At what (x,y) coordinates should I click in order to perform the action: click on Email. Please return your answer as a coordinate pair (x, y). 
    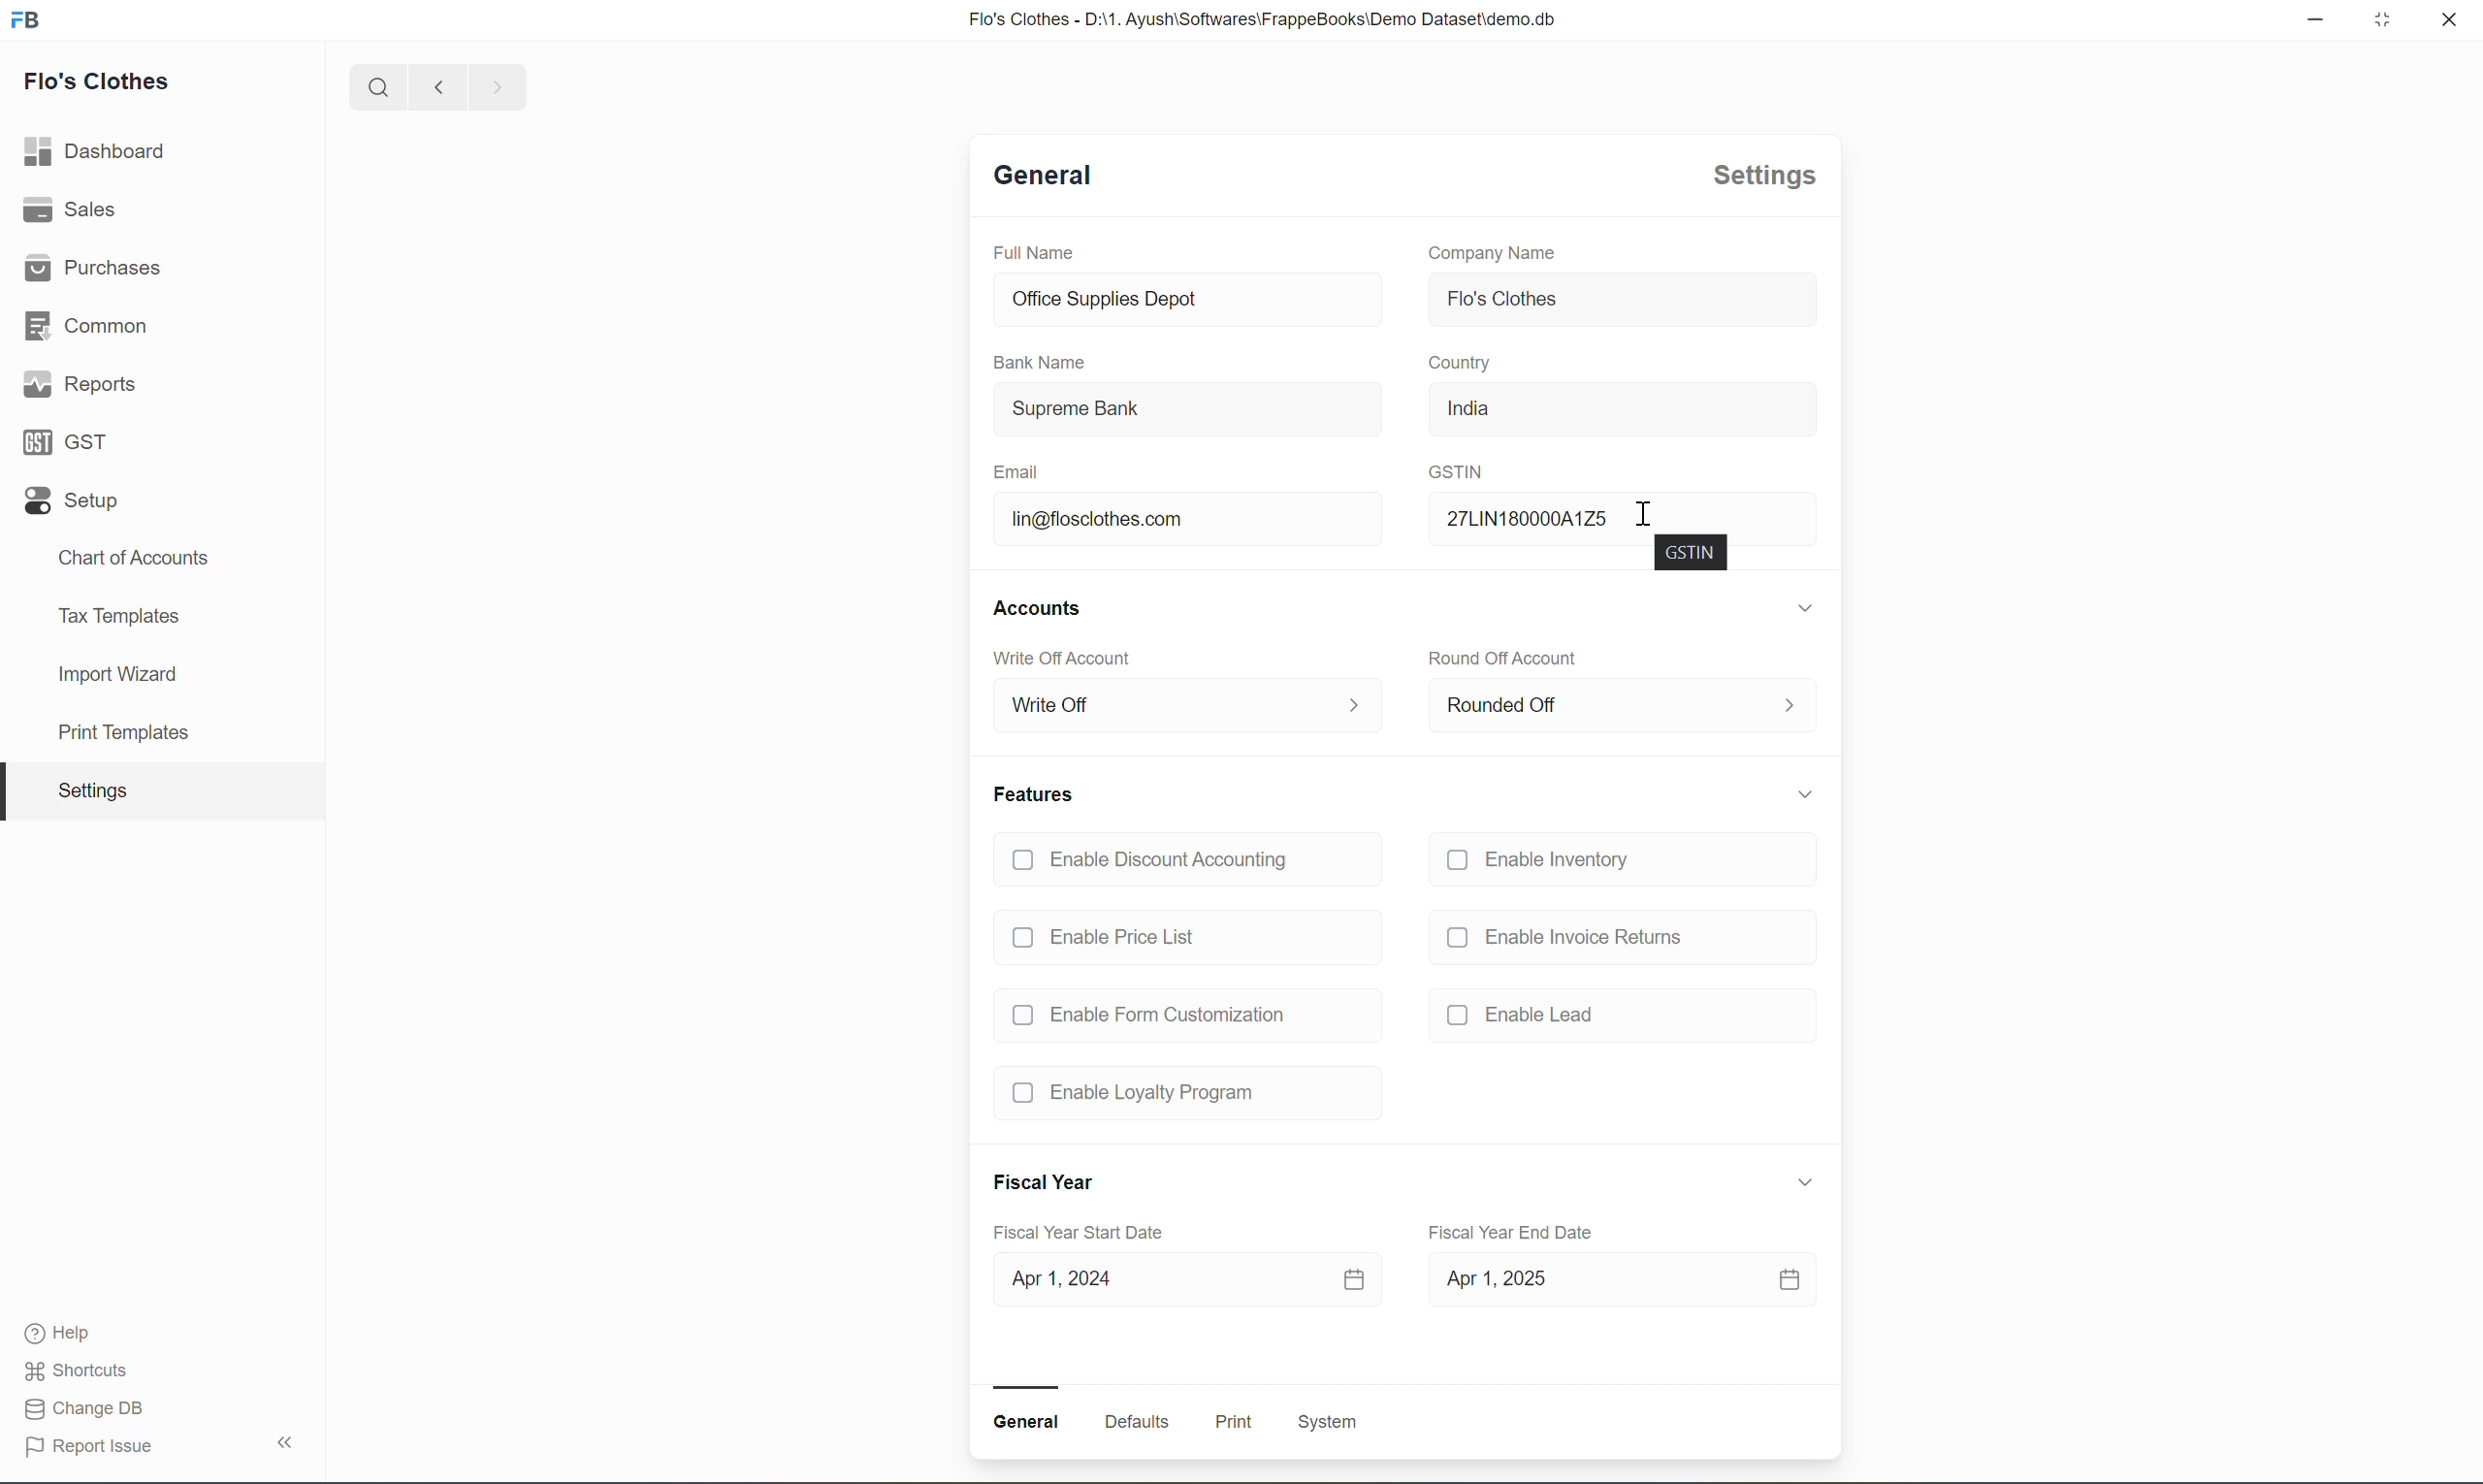
    Looking at the image, I should click on (1018, 471).